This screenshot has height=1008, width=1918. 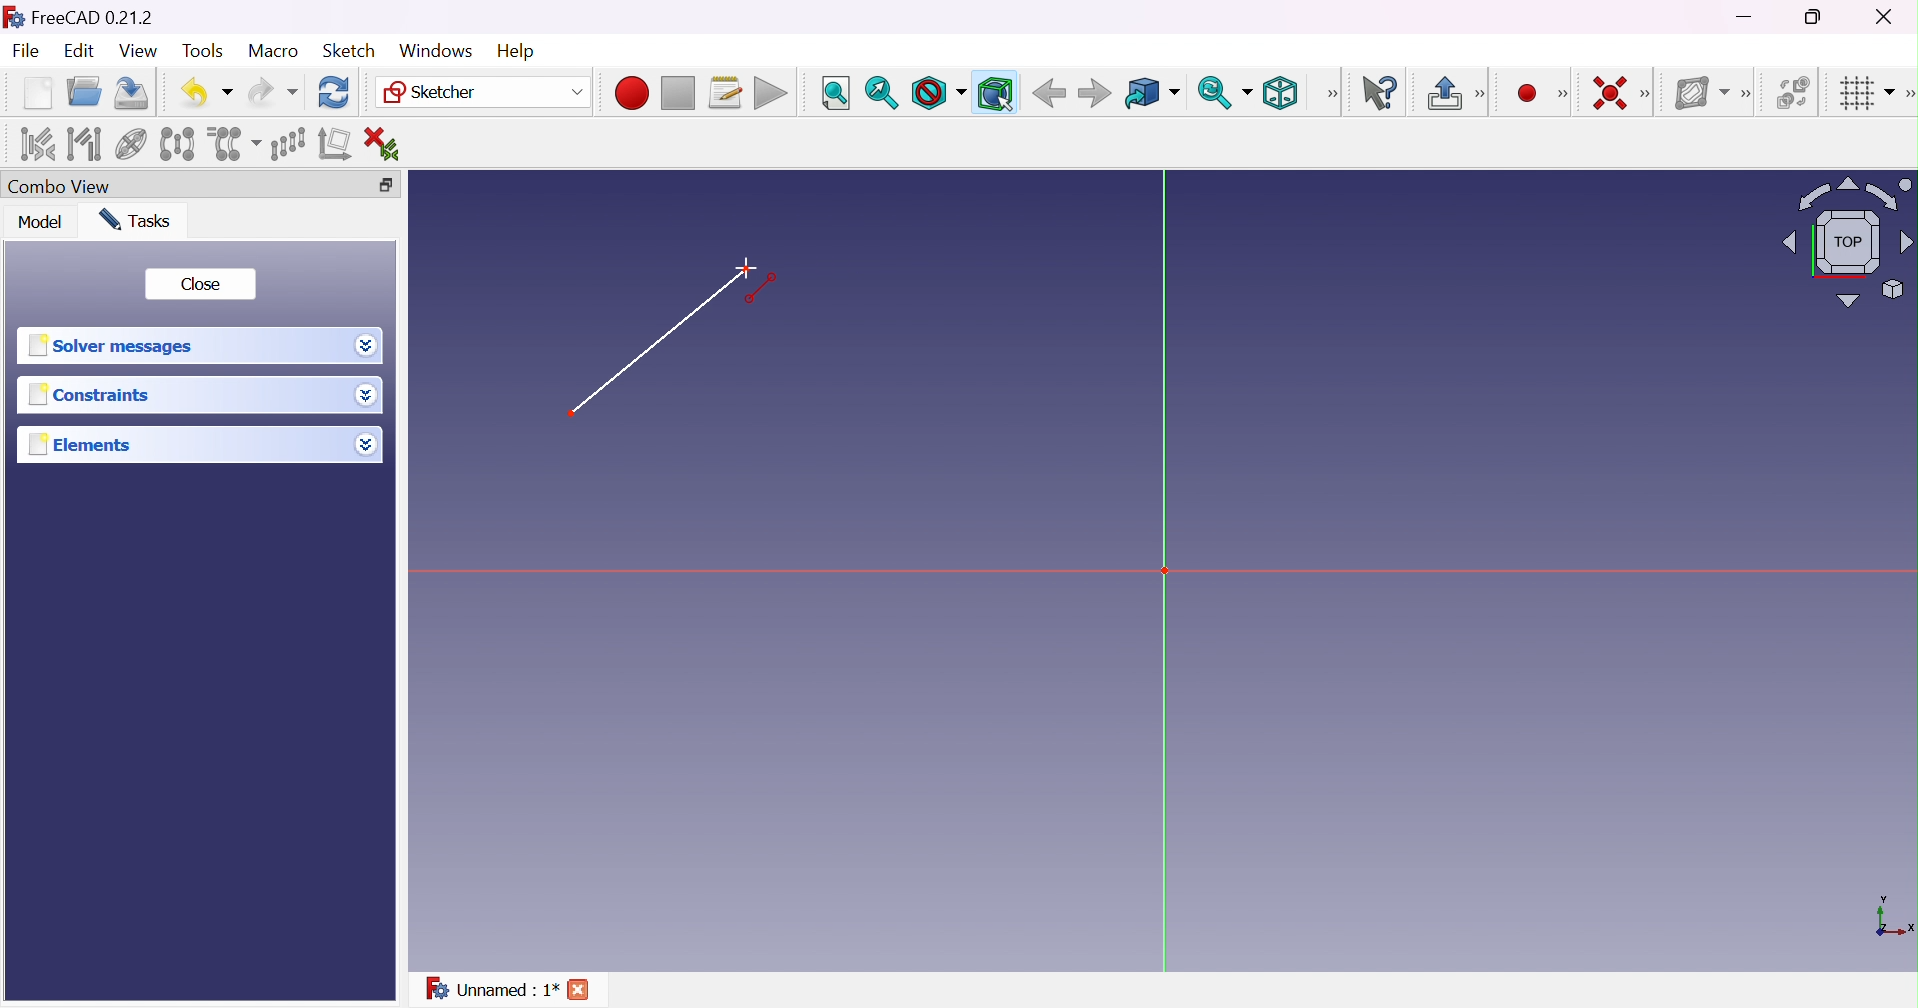 I want to click on Stop macros recording, so click(x=677, y=94).